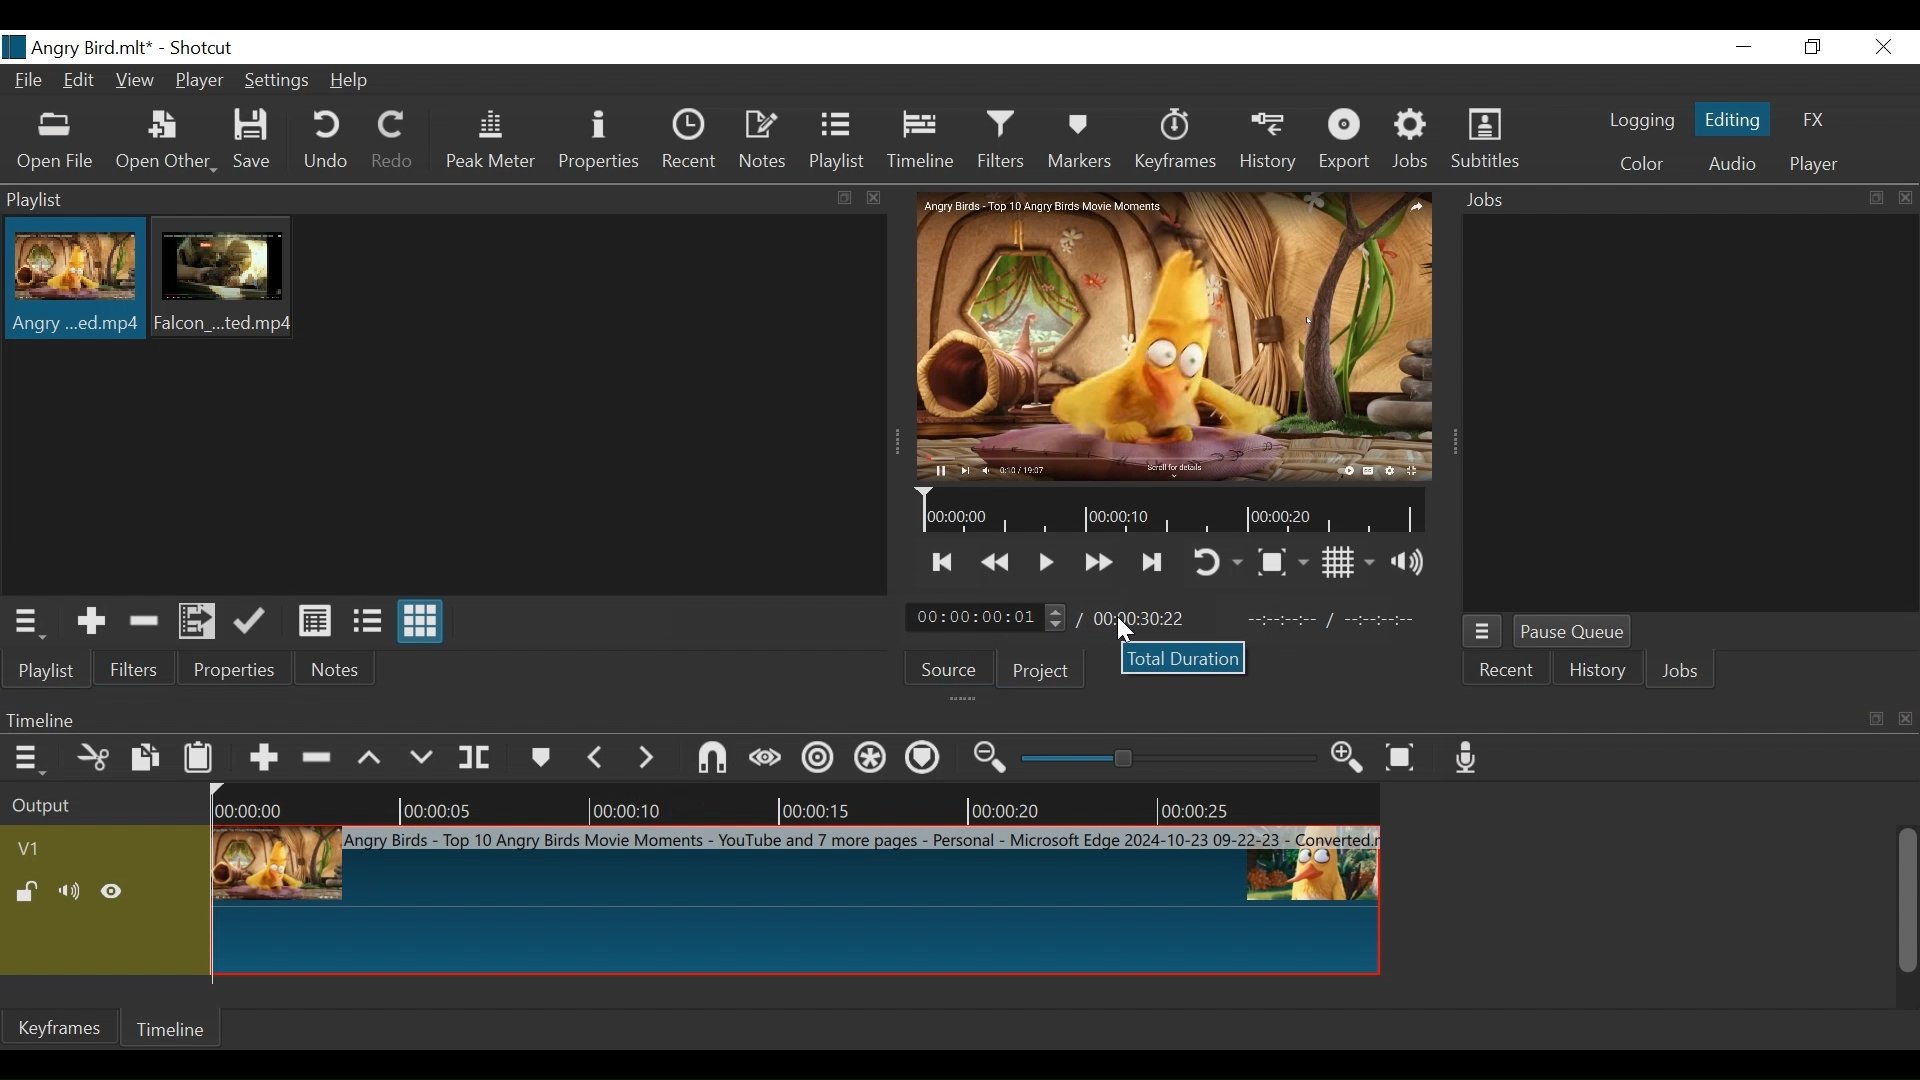  Describe the element at coordinates (1219, 563) in the screenshot. I see `Toggle player looping` at that location.